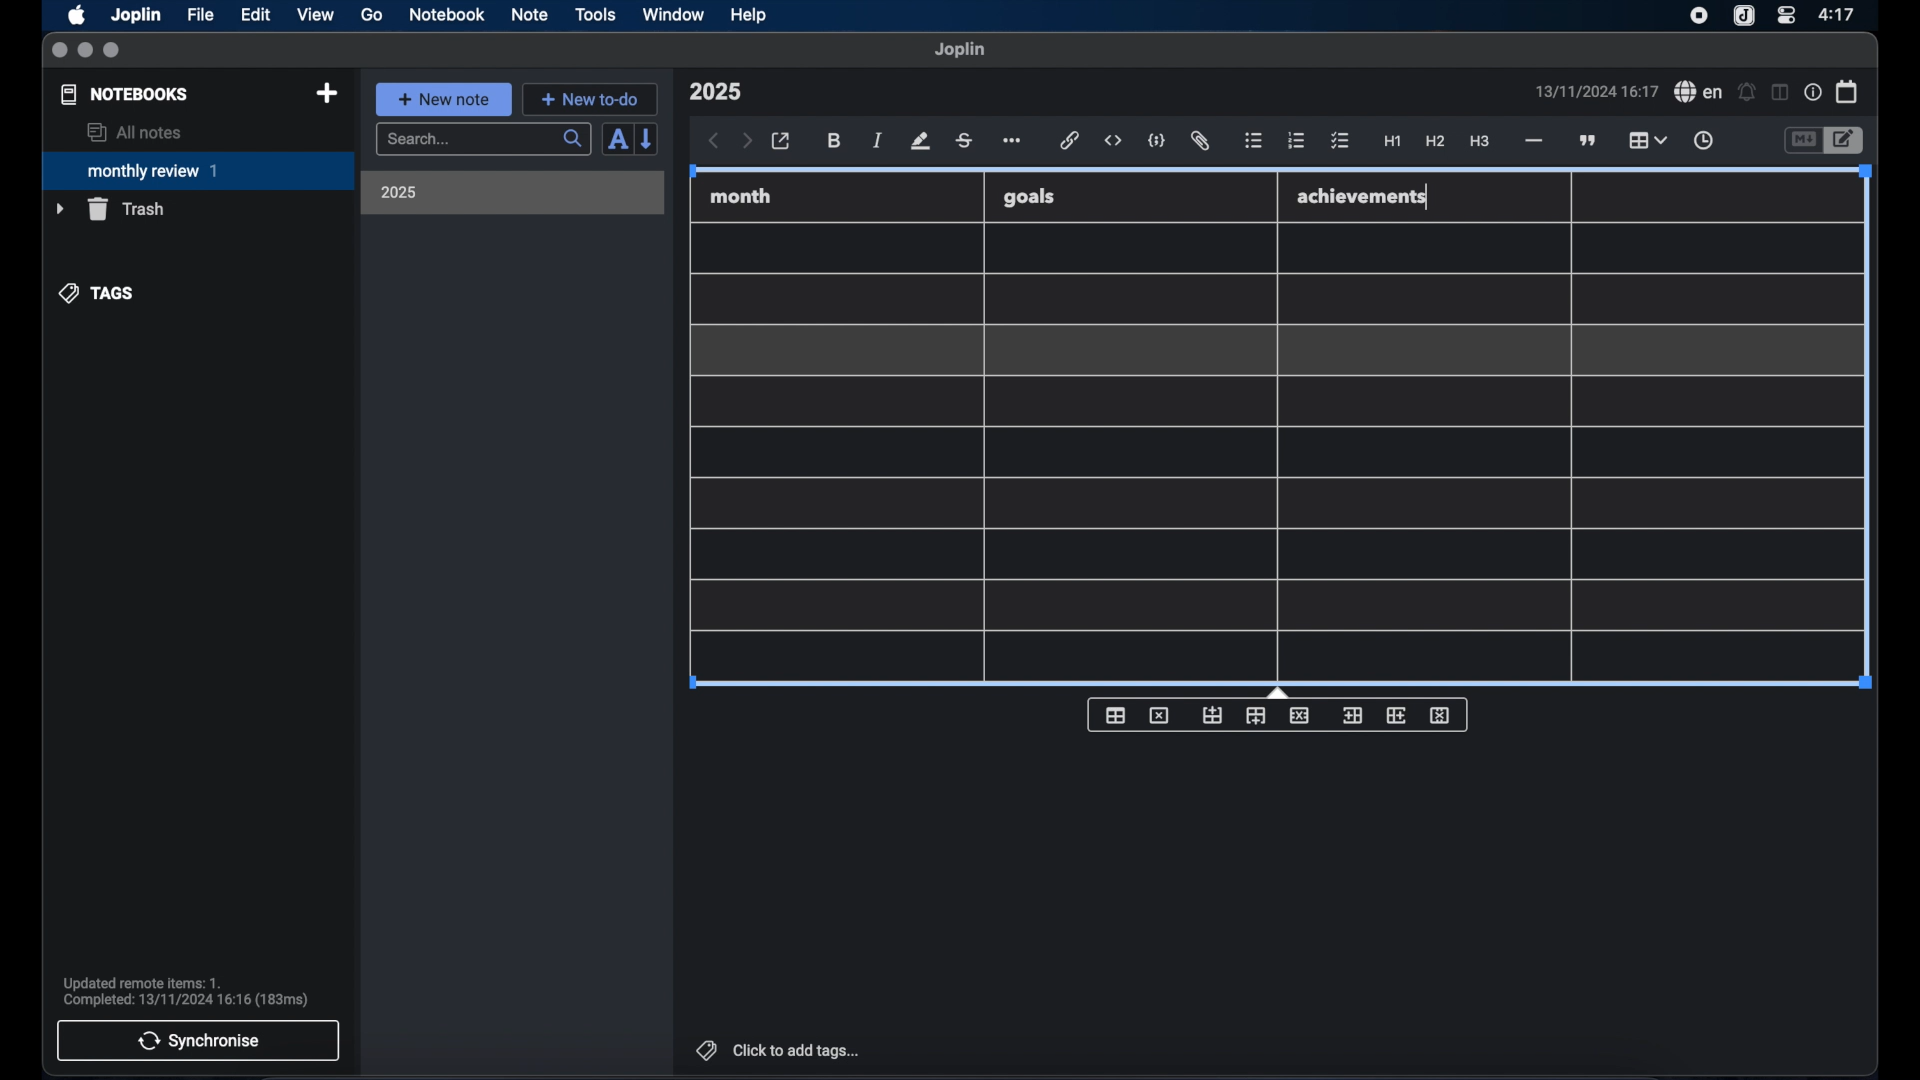 Image resolution: width=1920 pixels, height=1080 pixels. Describe the element at coordinates (1159, 716) in the screenshot. I see `delete table` at that location.